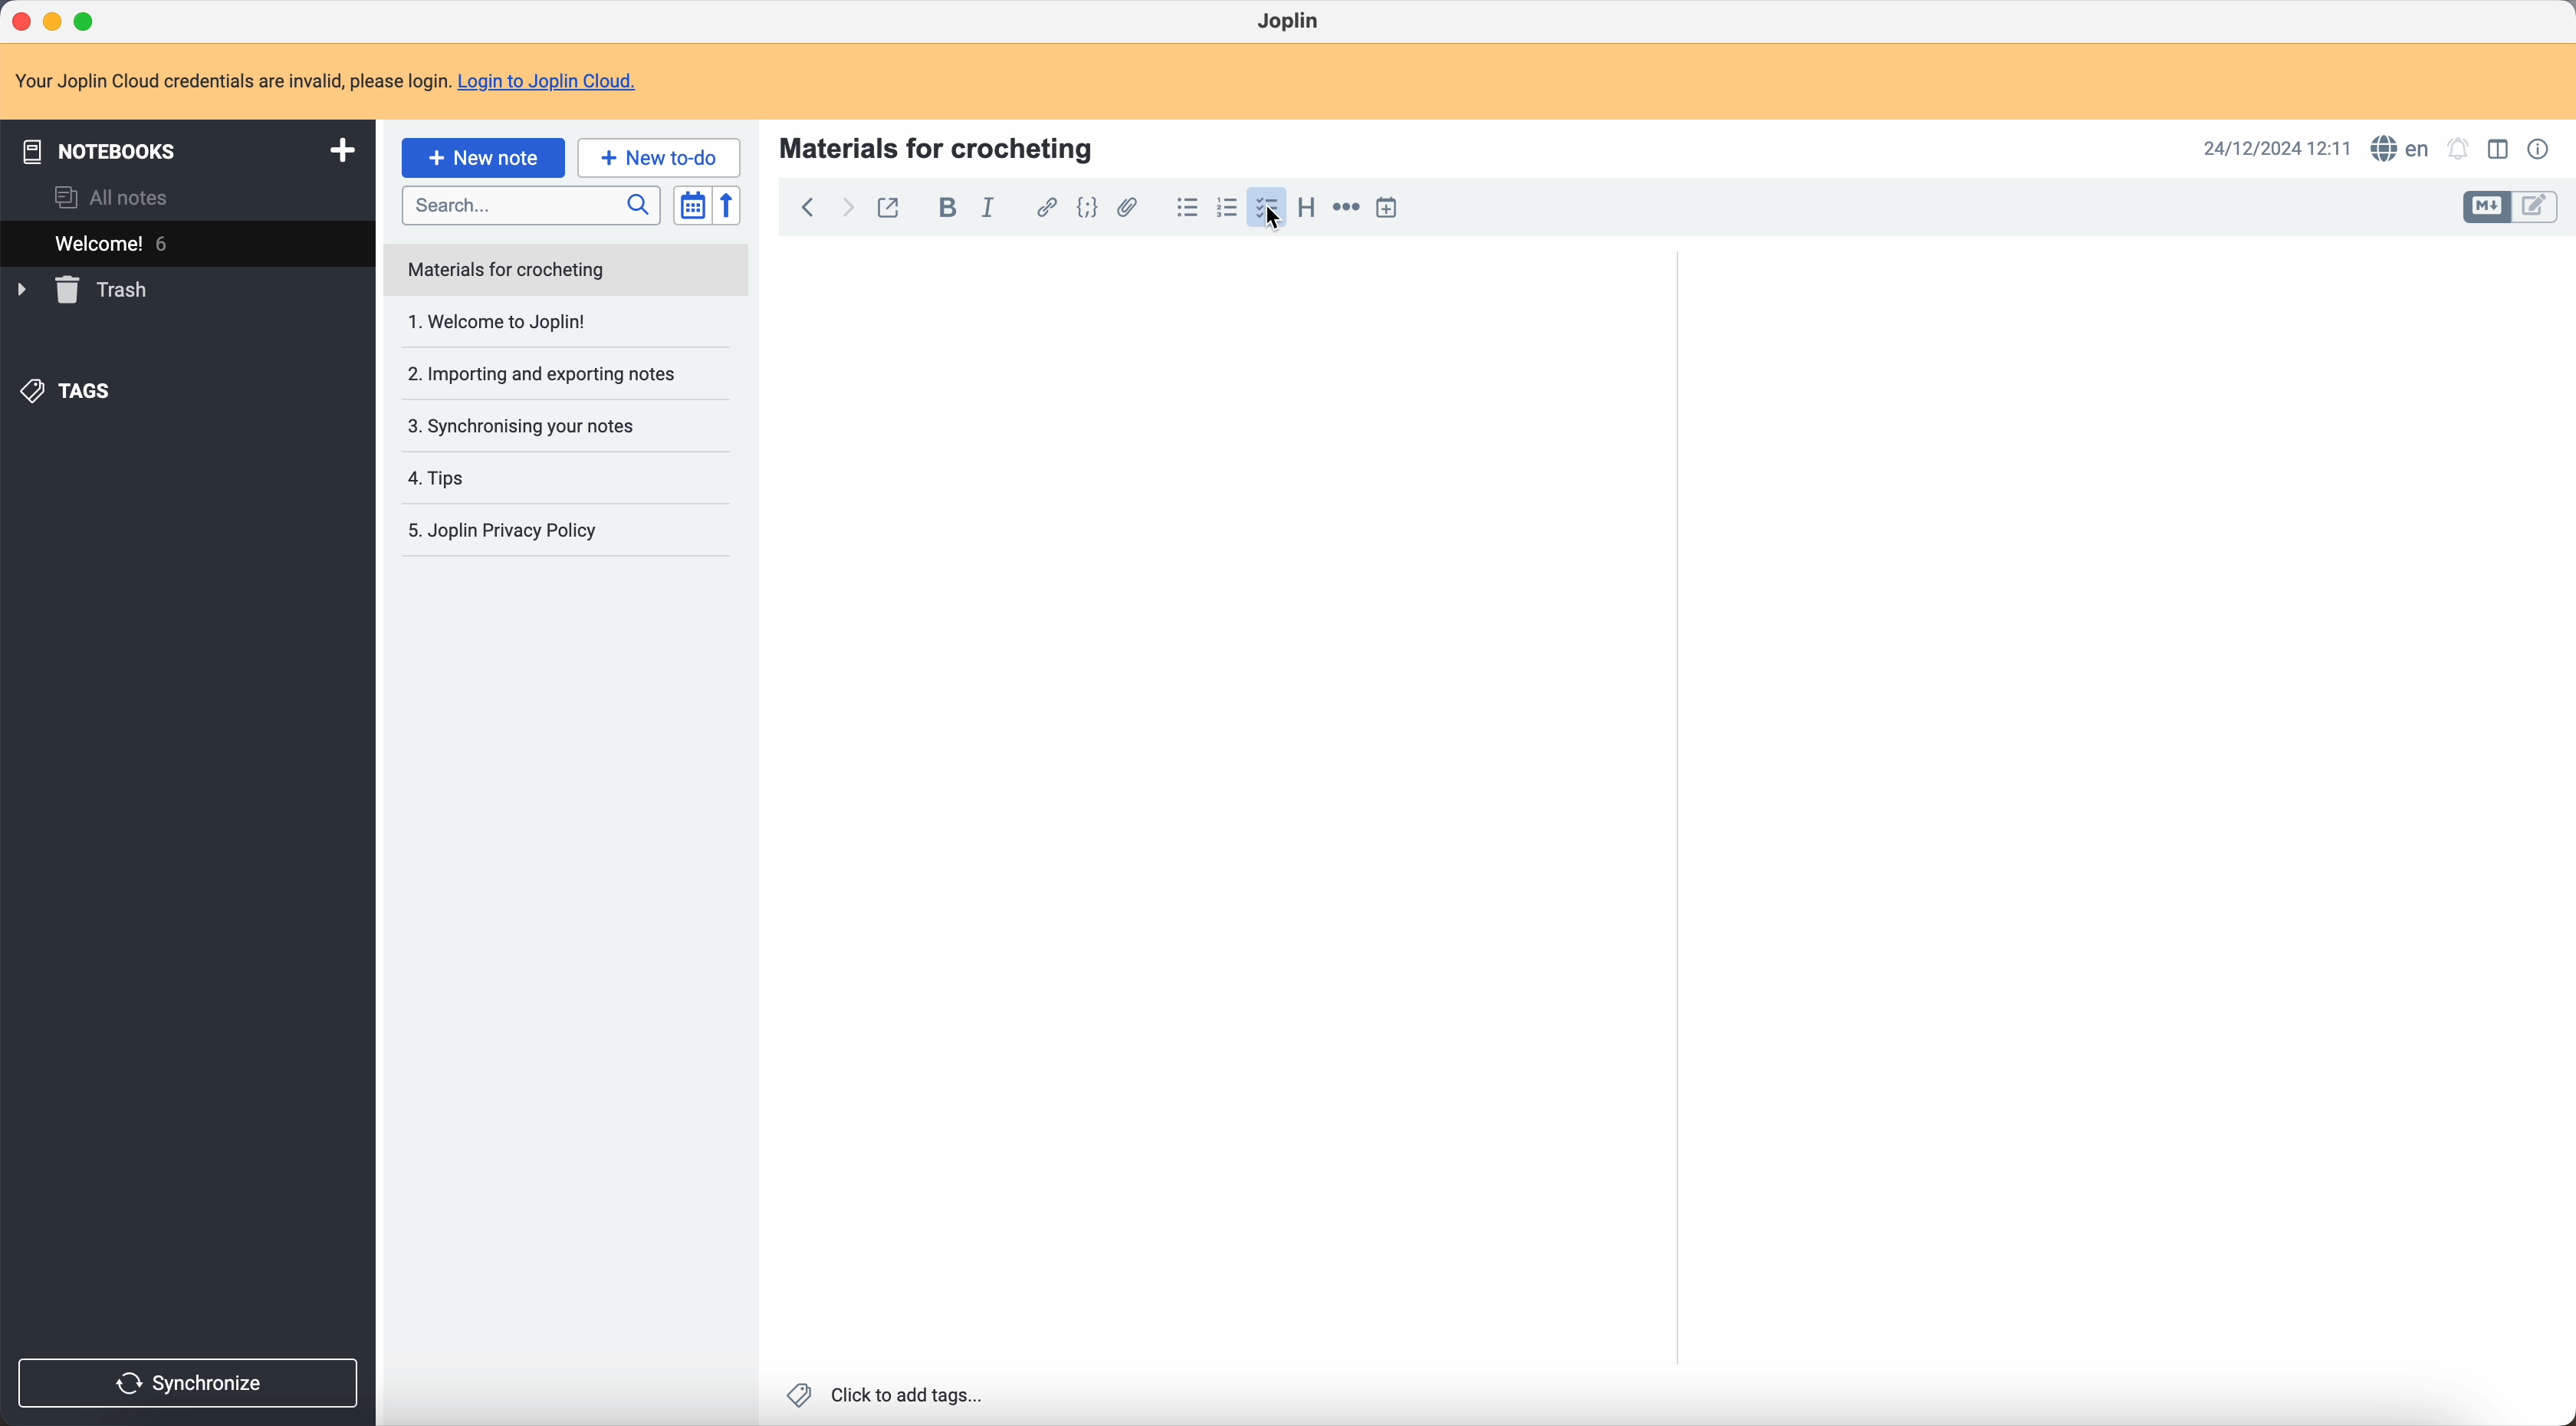 This screenshot has width=2576, height=1426. What do you see at coordinates (730, 206) in the screenshot?
I see `reverse sort order` at bounding box center [730, 206].